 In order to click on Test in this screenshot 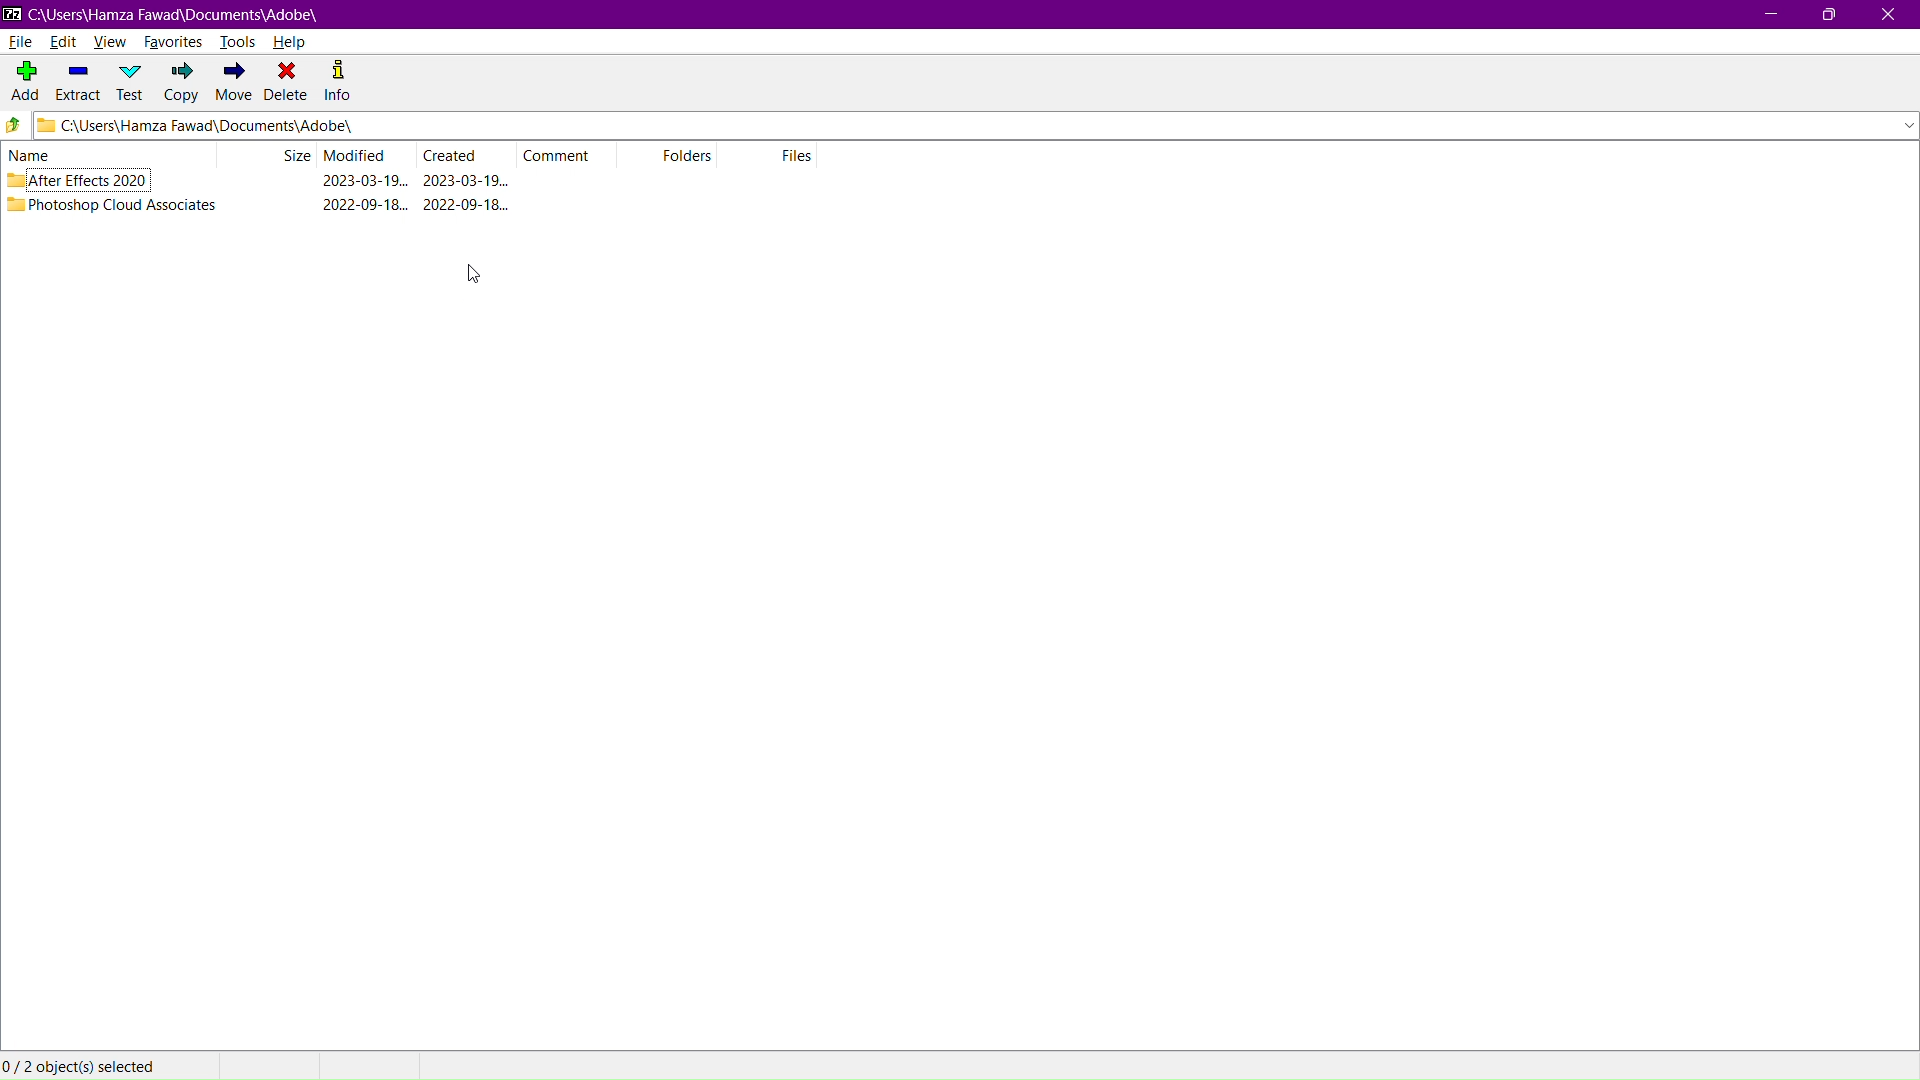, I will do `click(129, 82)`.